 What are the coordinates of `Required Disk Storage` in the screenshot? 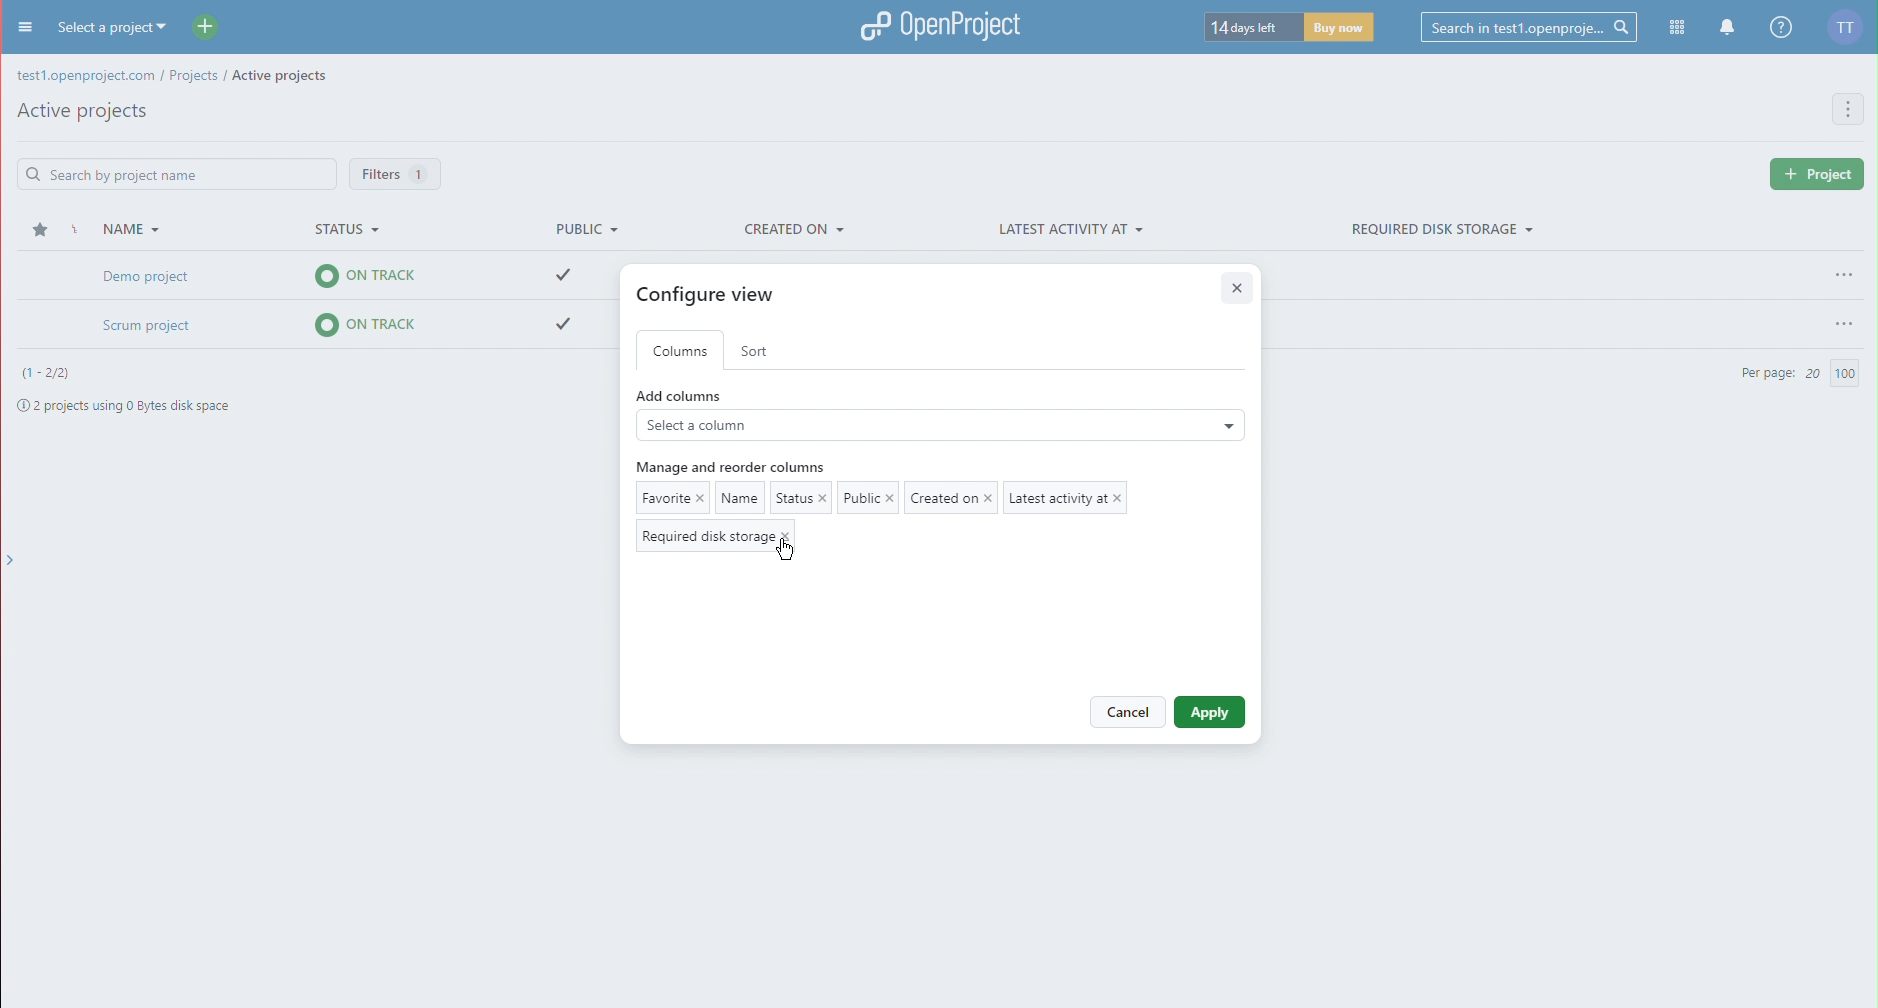 It's located at (1440, 229).